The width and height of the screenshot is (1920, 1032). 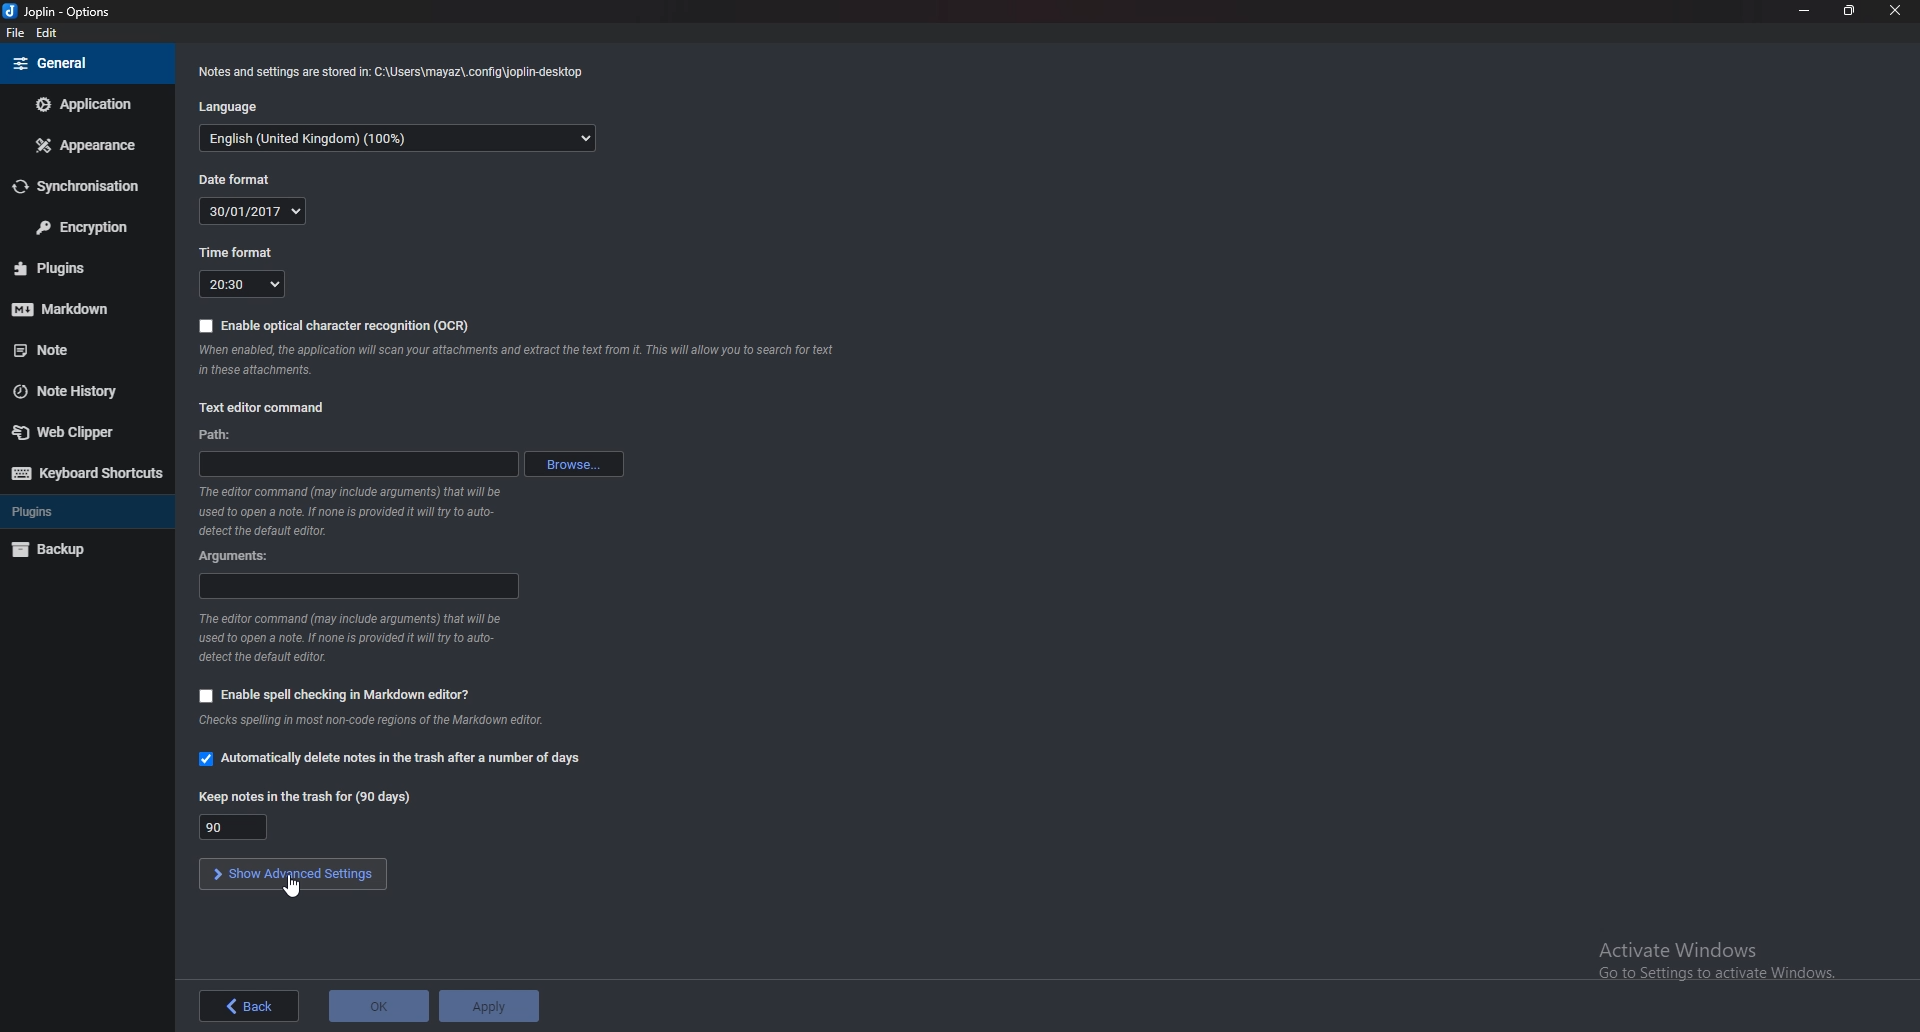 What do you see at coordinates (67, 310) in the screenshot?
I see `mark down` at bounding box center [67, 310].